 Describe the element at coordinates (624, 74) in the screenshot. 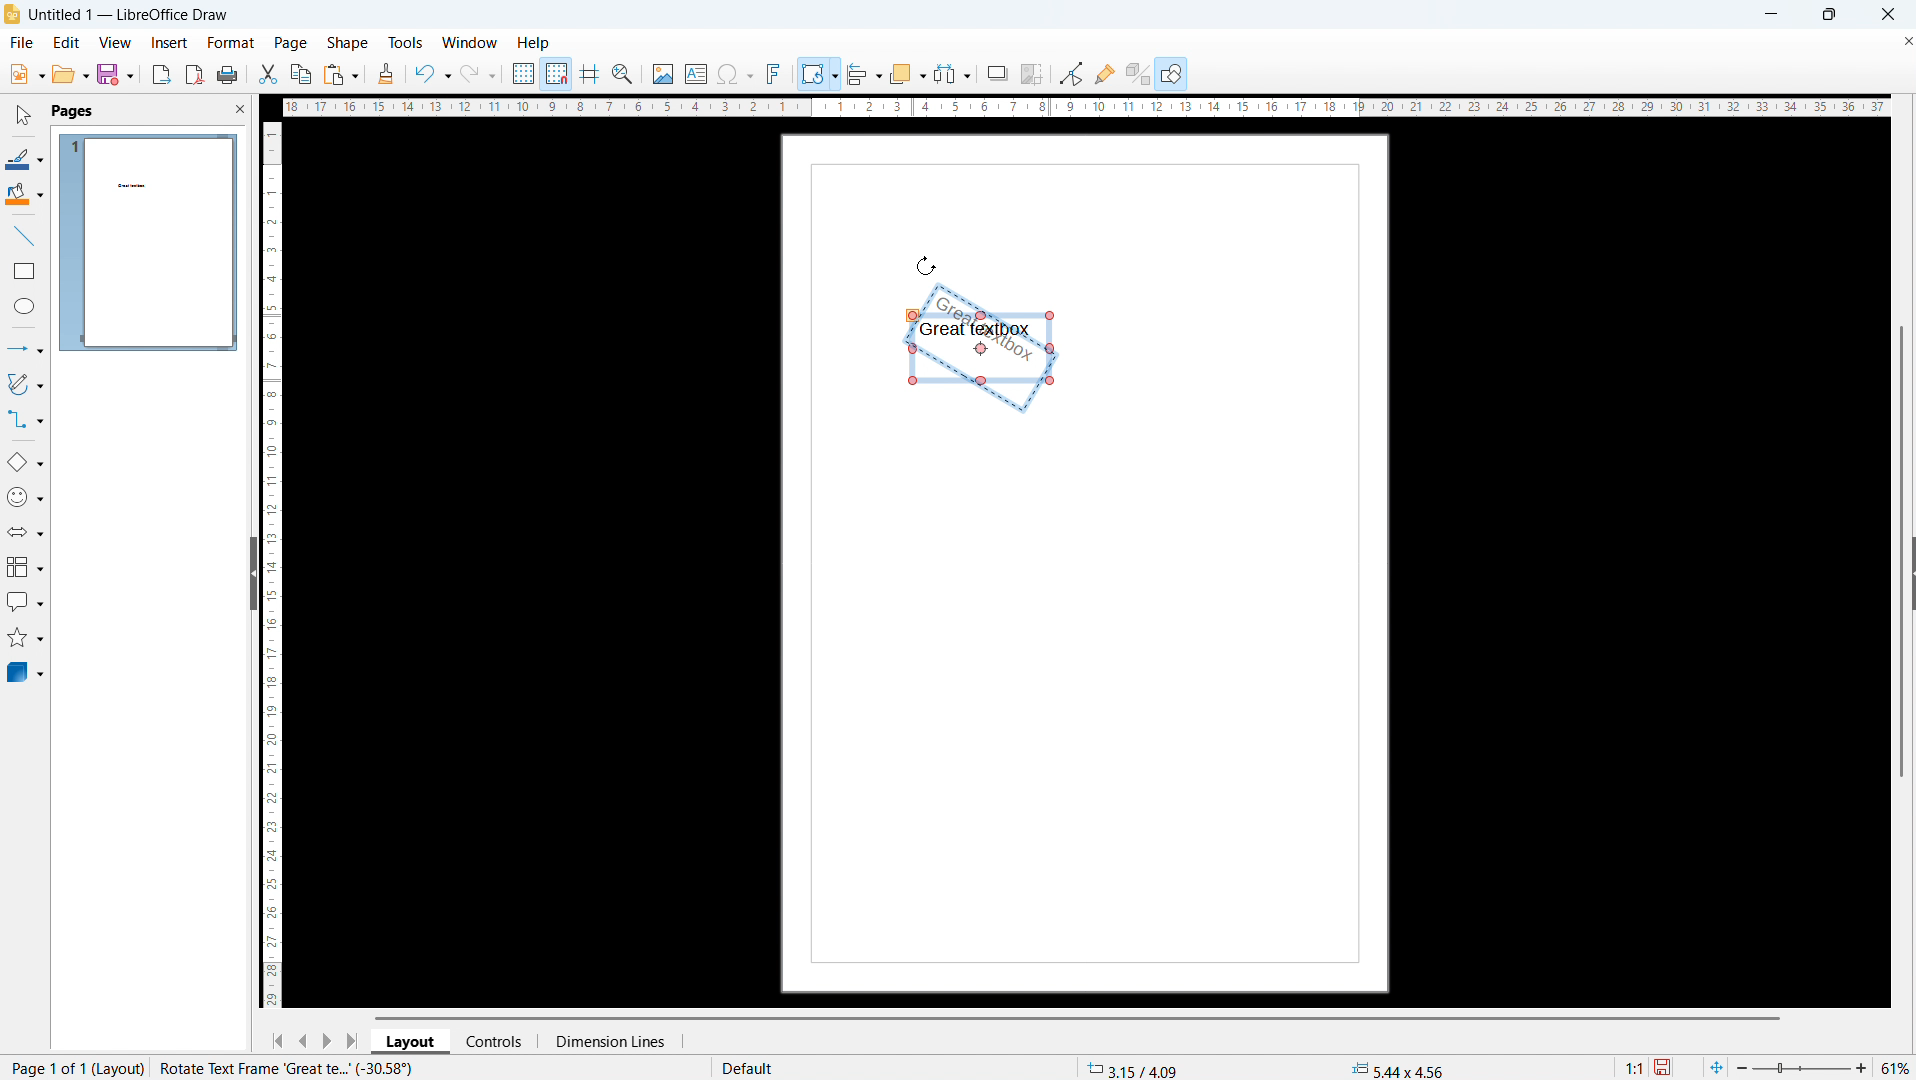

I see `zoom` at that location.